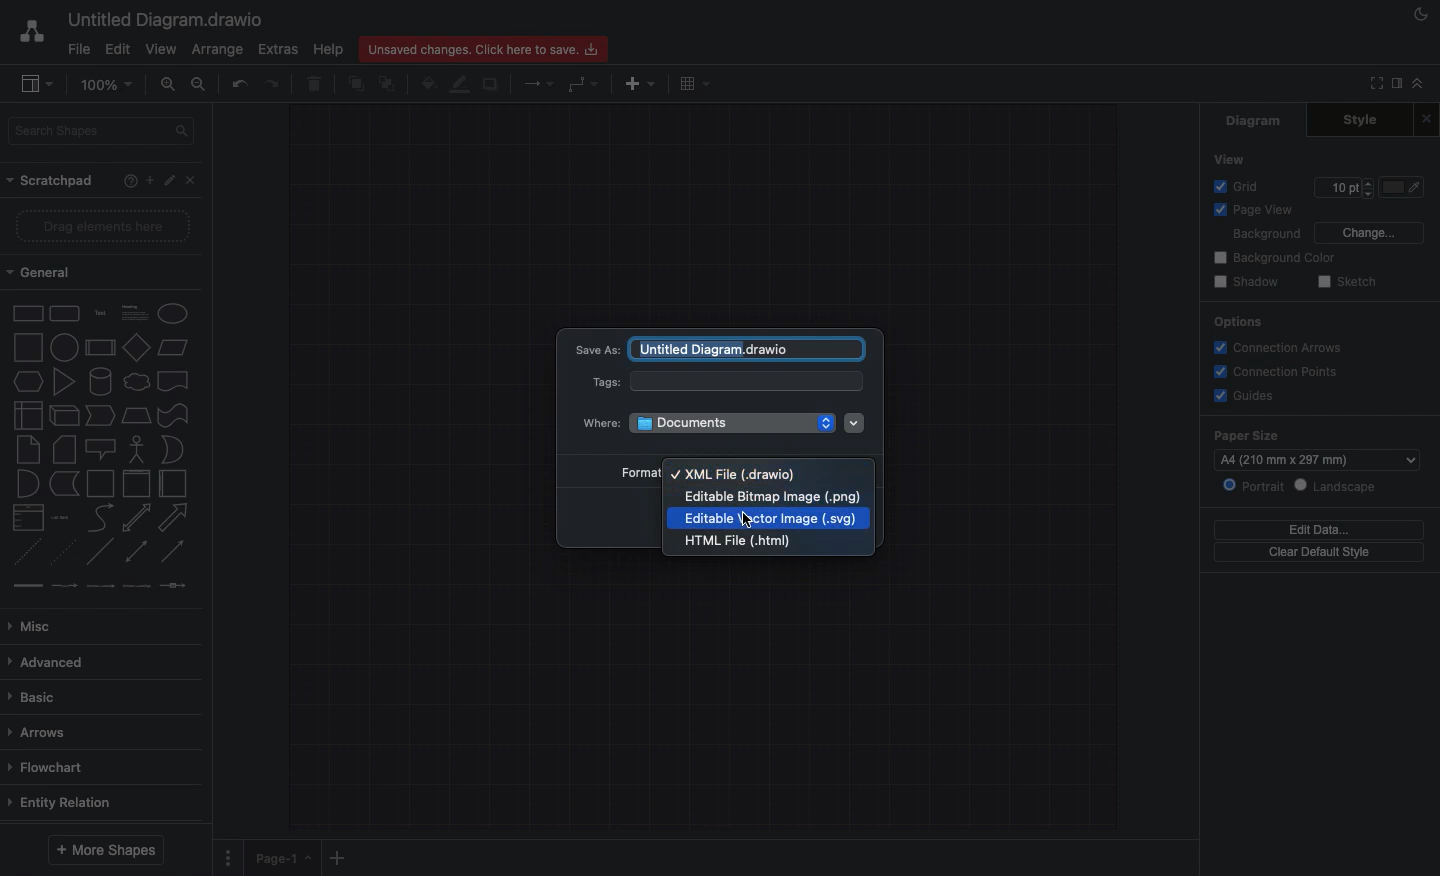  What do you see at coordinates (1395, 85) in the screenshot?
I see `Sidebar` at bounding box center [1395, 85].